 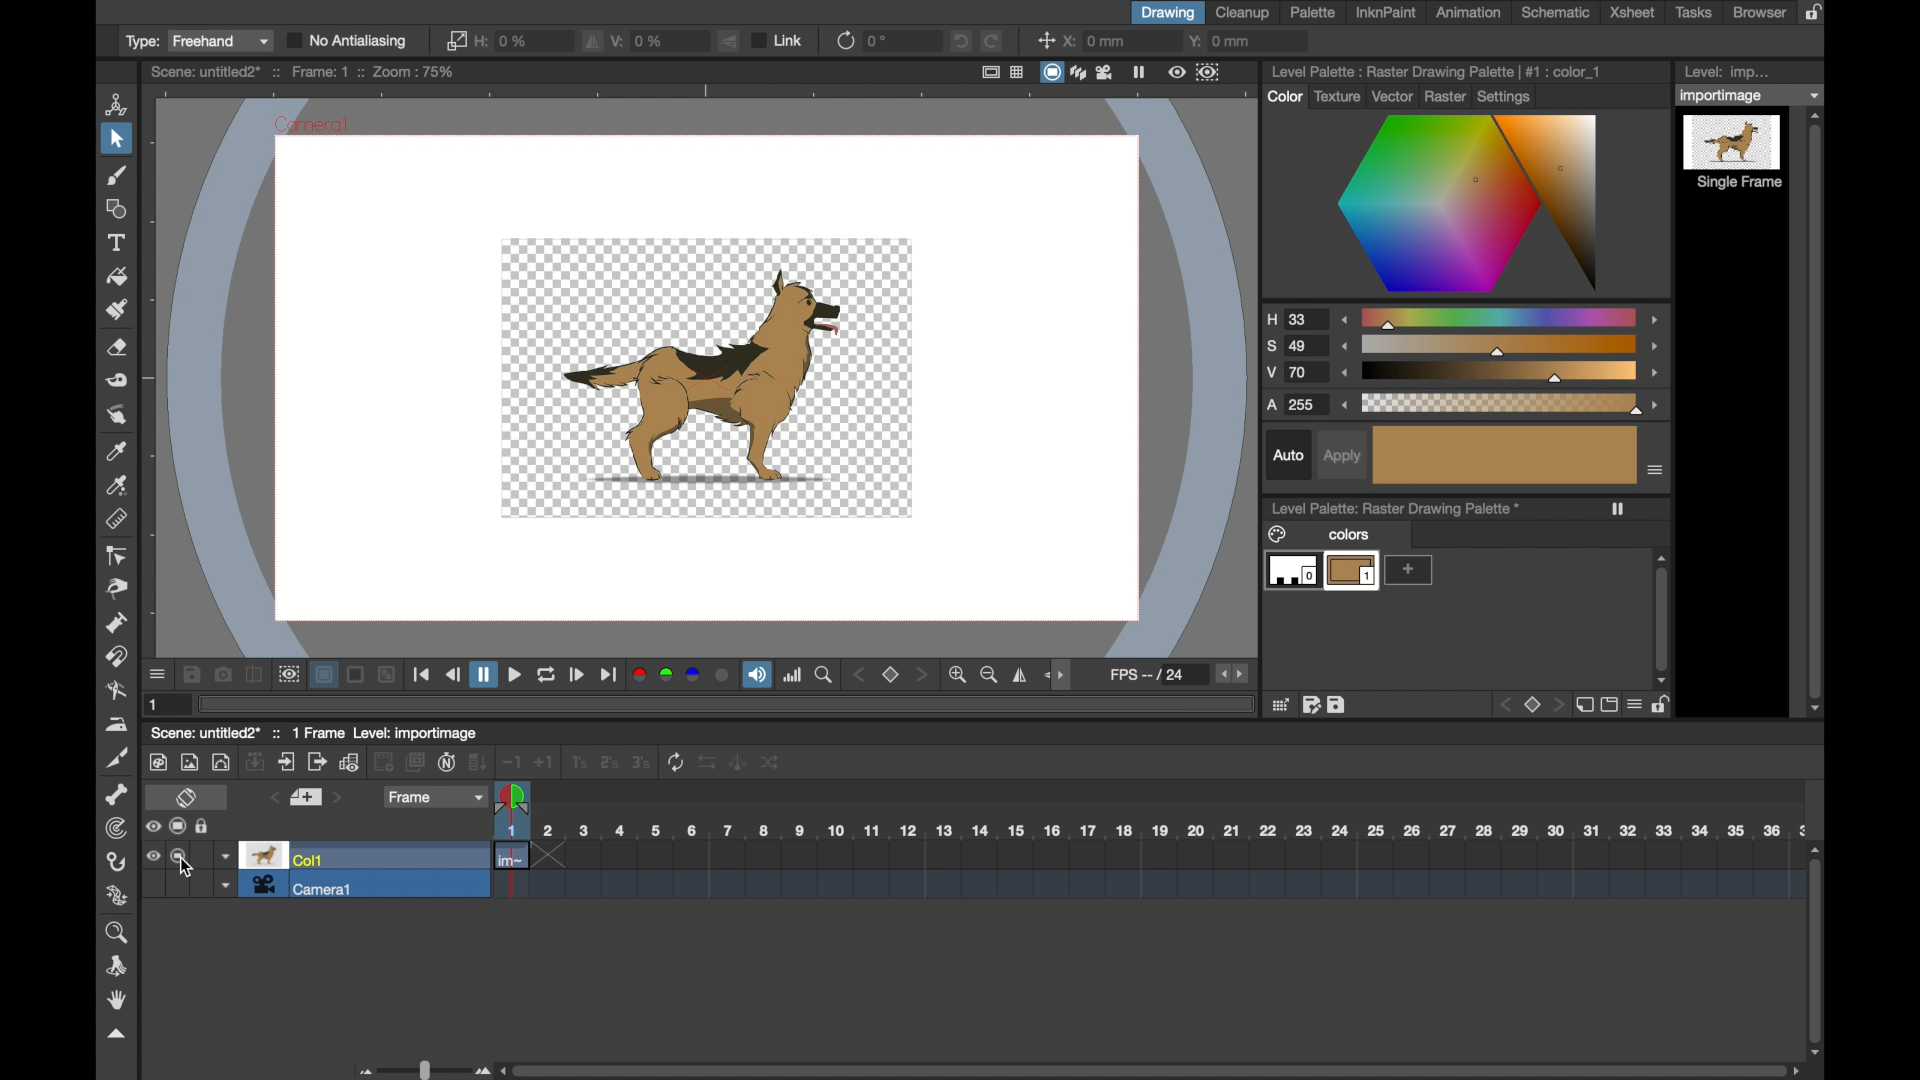 I want to click on graph, so click(x=350, y=762).